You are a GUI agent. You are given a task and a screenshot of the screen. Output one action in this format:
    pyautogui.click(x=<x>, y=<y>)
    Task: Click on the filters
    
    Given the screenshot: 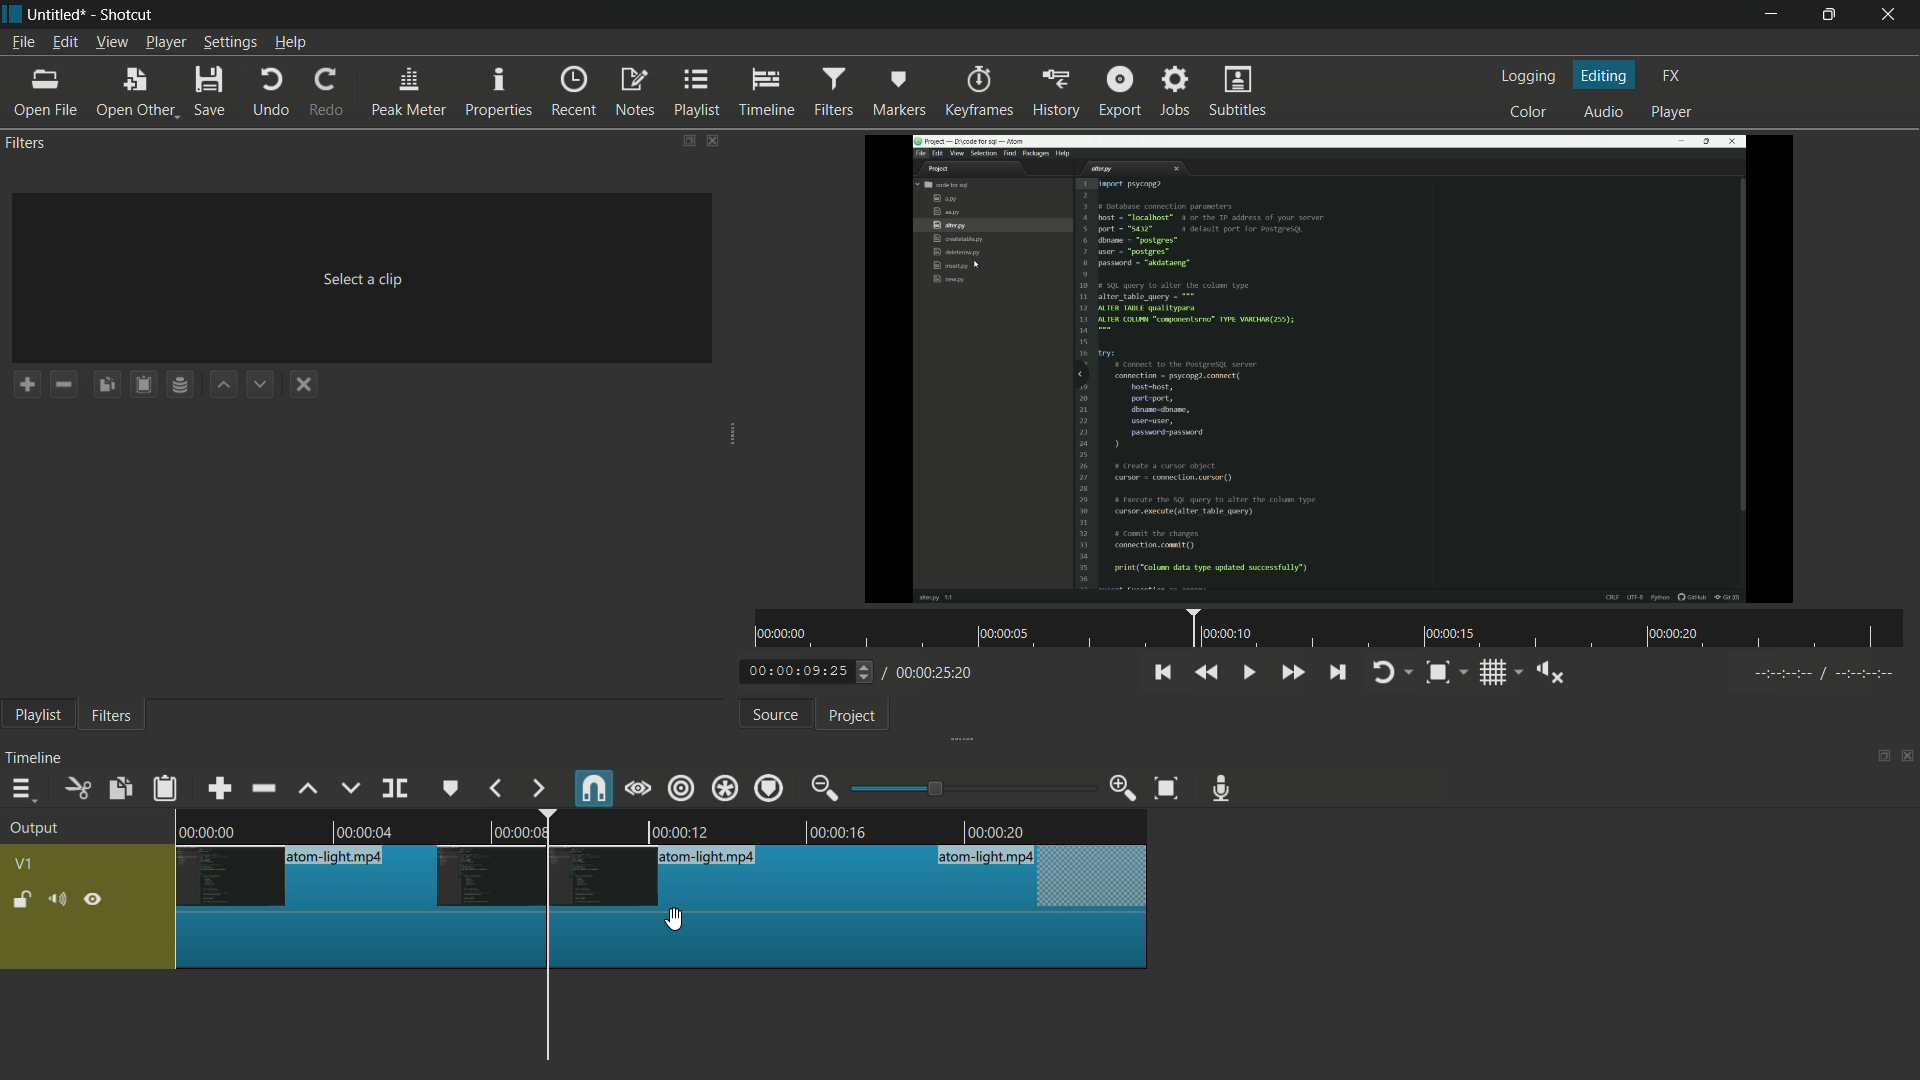 What is the action you would take?
    pyautogui.click(x=837, y=92)
    